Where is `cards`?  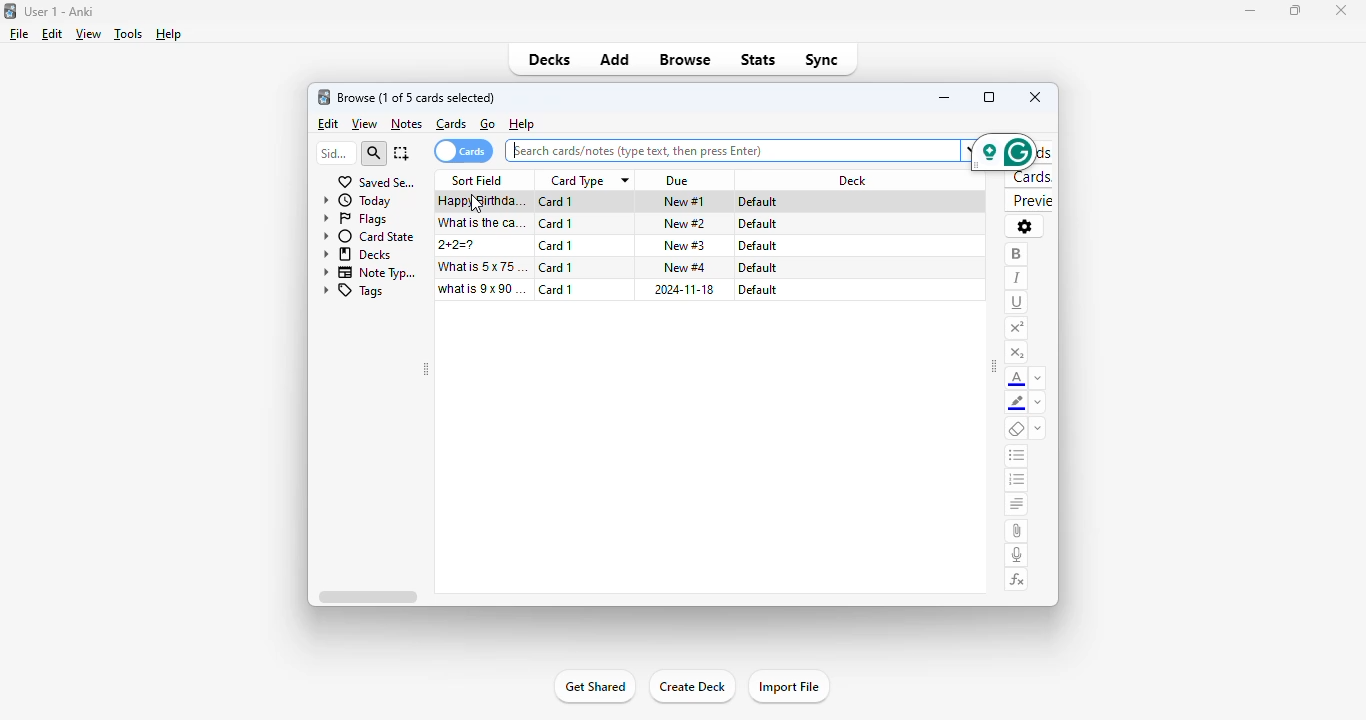
cards is located at coordinates (1030, 177).